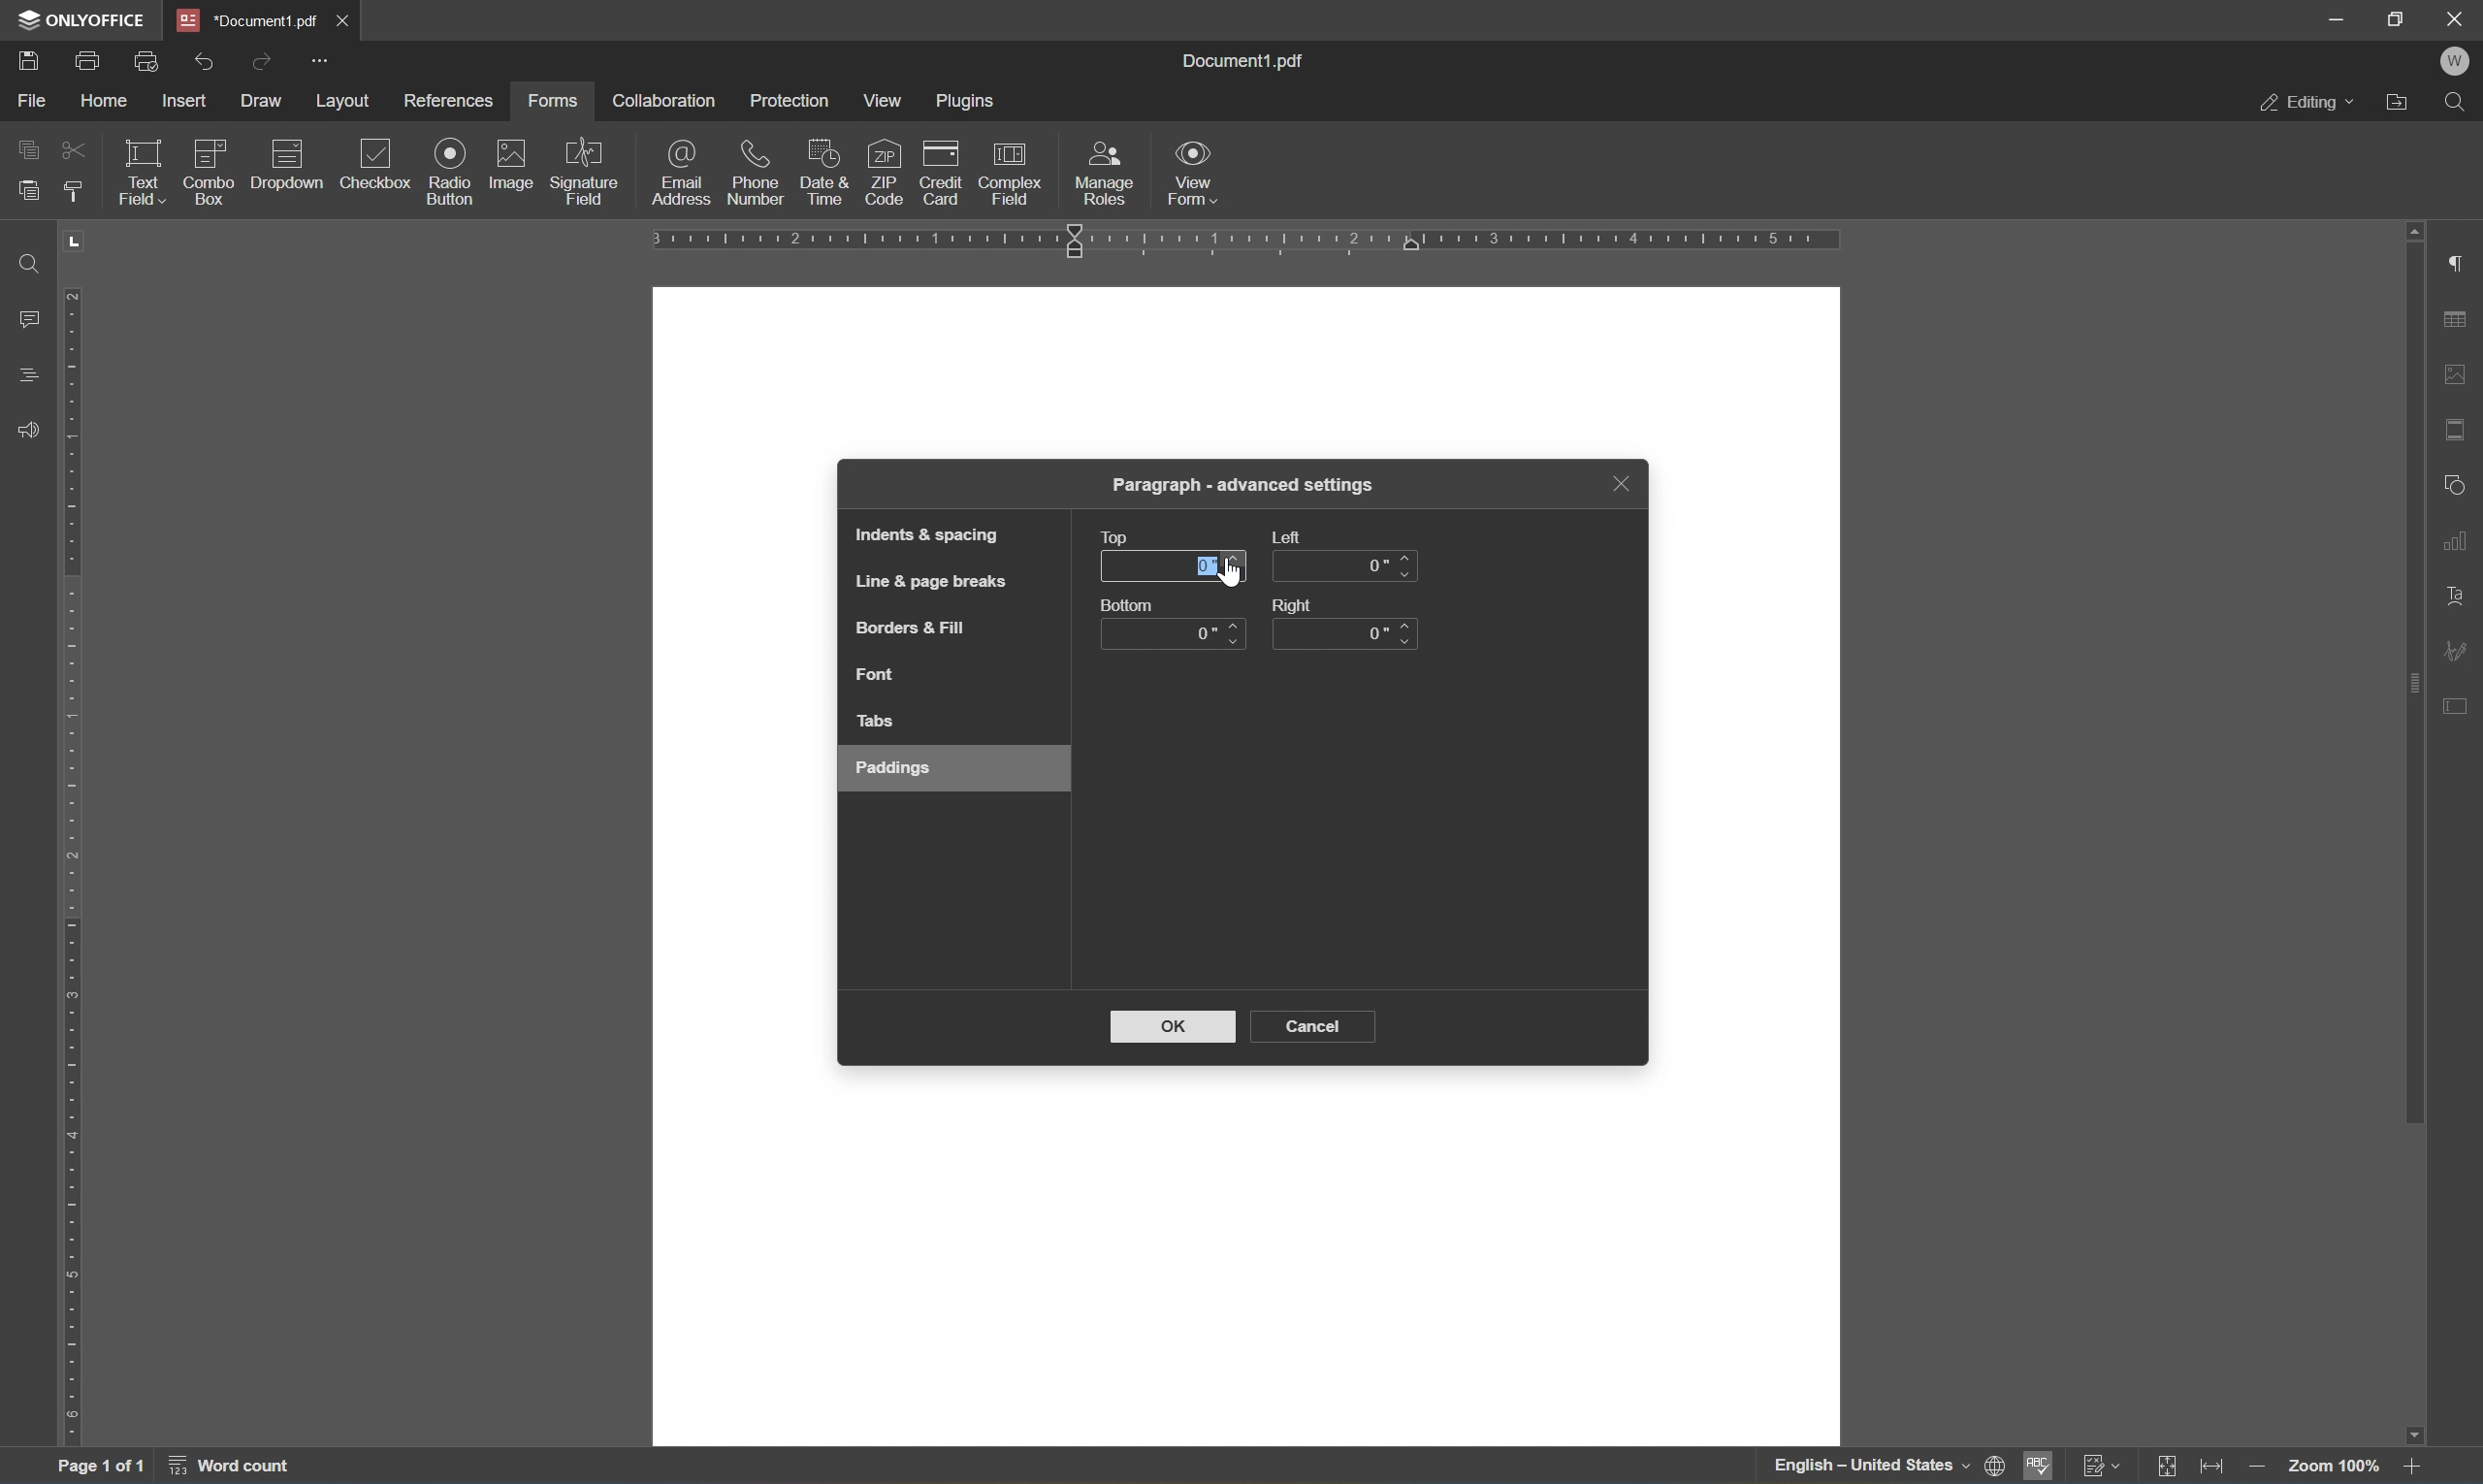 This screenshot has width=2483, height=1484. I want to click on 0, so click(1384, 634).